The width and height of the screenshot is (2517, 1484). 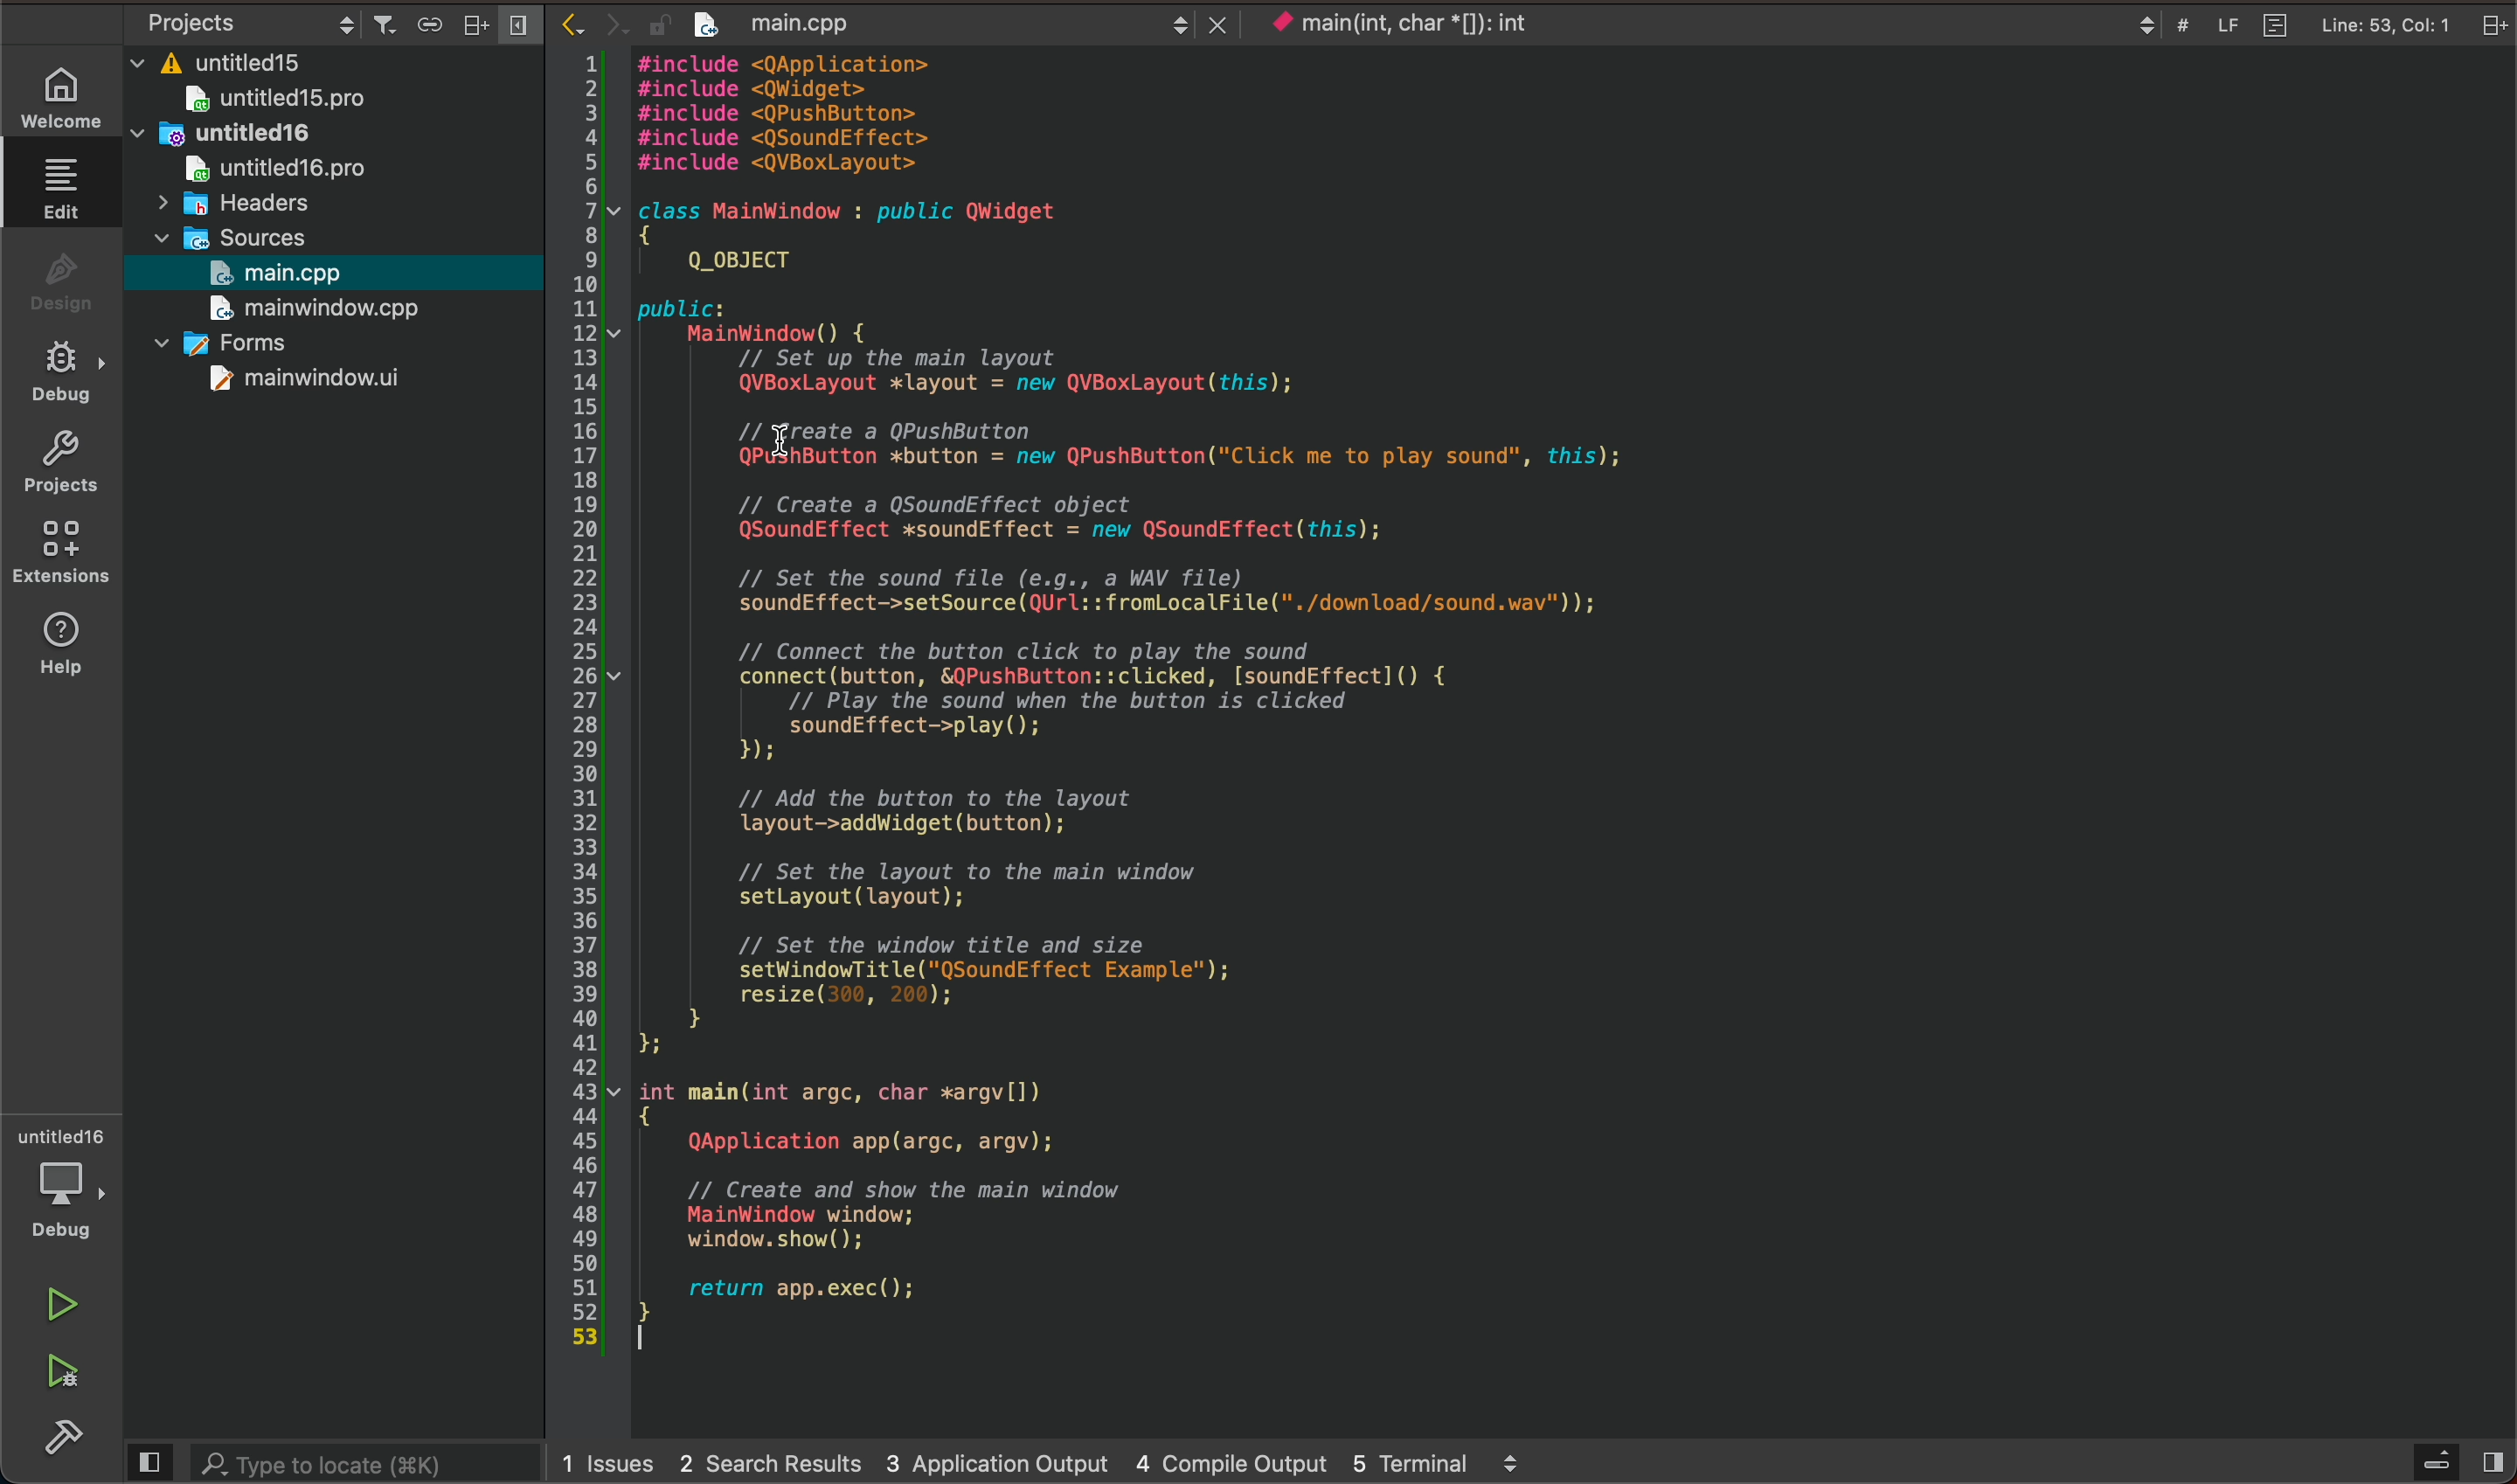 What do you see at coordinates (343, 59) in the screenshot?
I see `files and folders` at bounding box center [343, 59].